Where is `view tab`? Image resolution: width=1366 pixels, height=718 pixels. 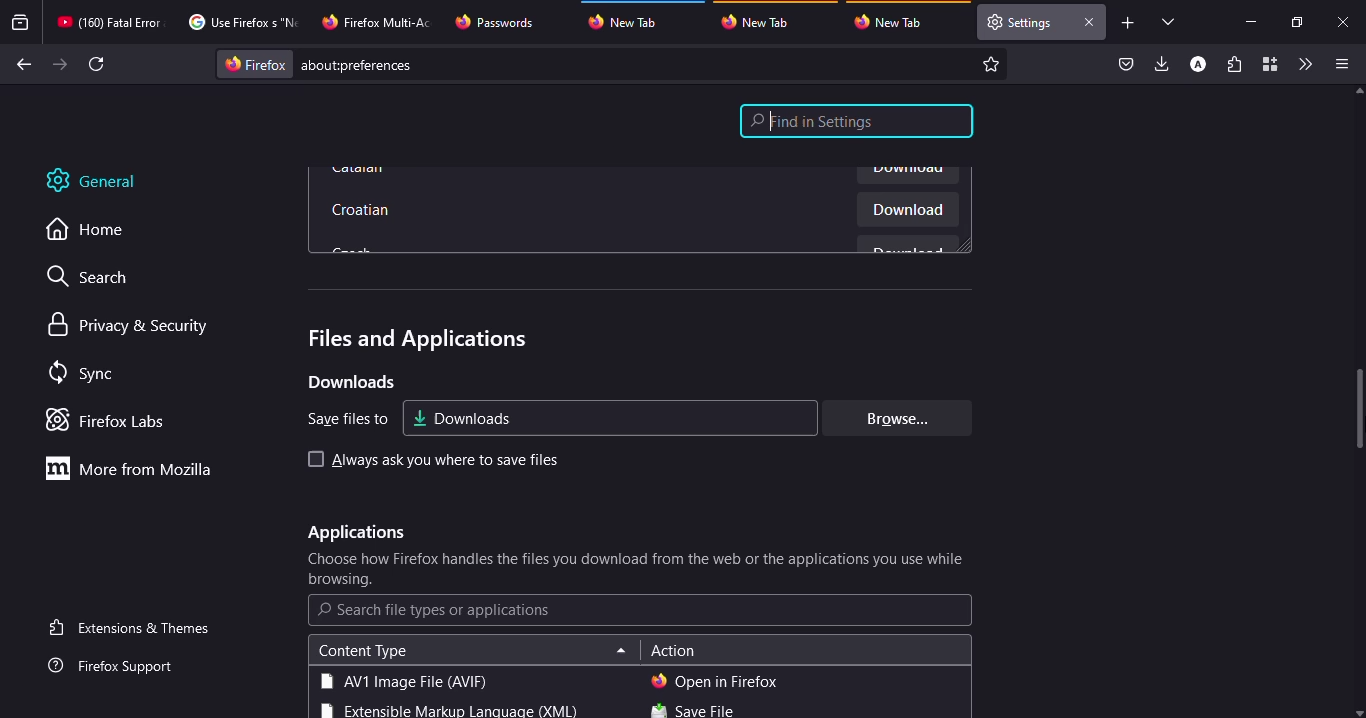
view tab is located at coordinates (1169, 21).